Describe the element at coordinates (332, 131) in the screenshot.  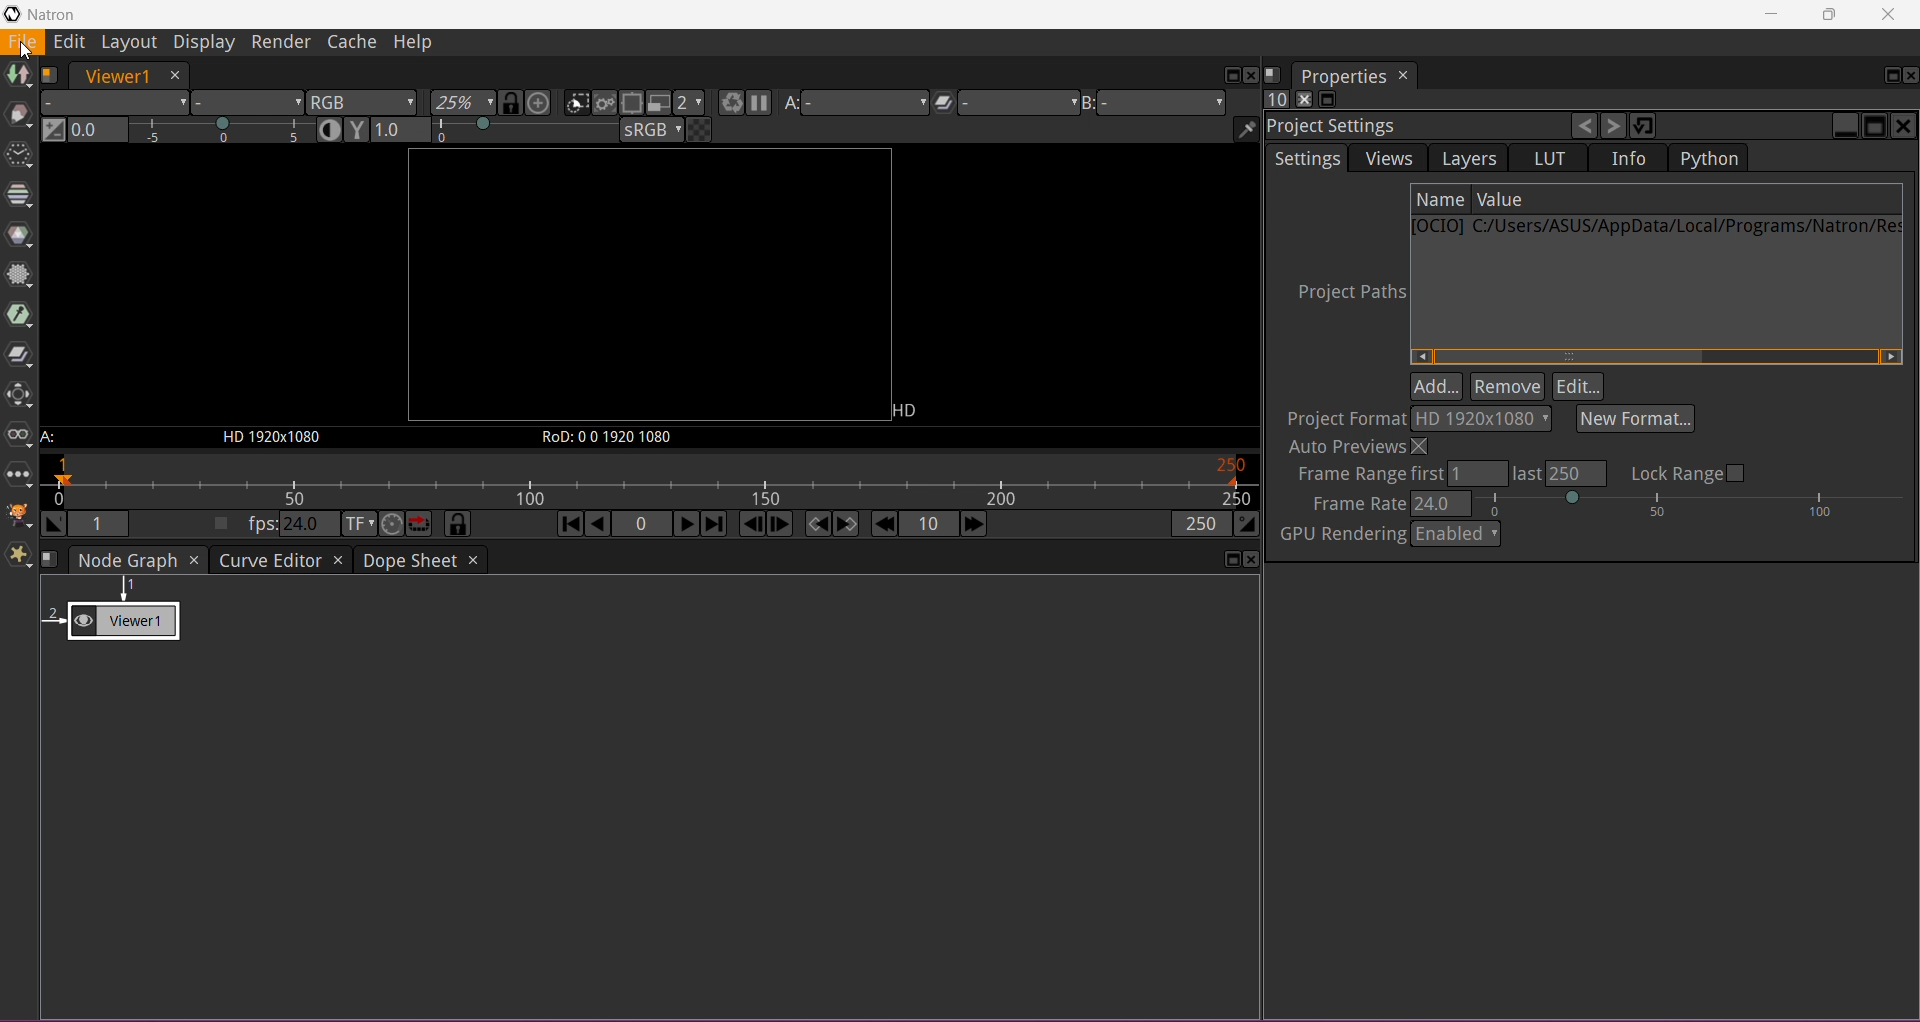
I see `Auto-Contrast` at that location.